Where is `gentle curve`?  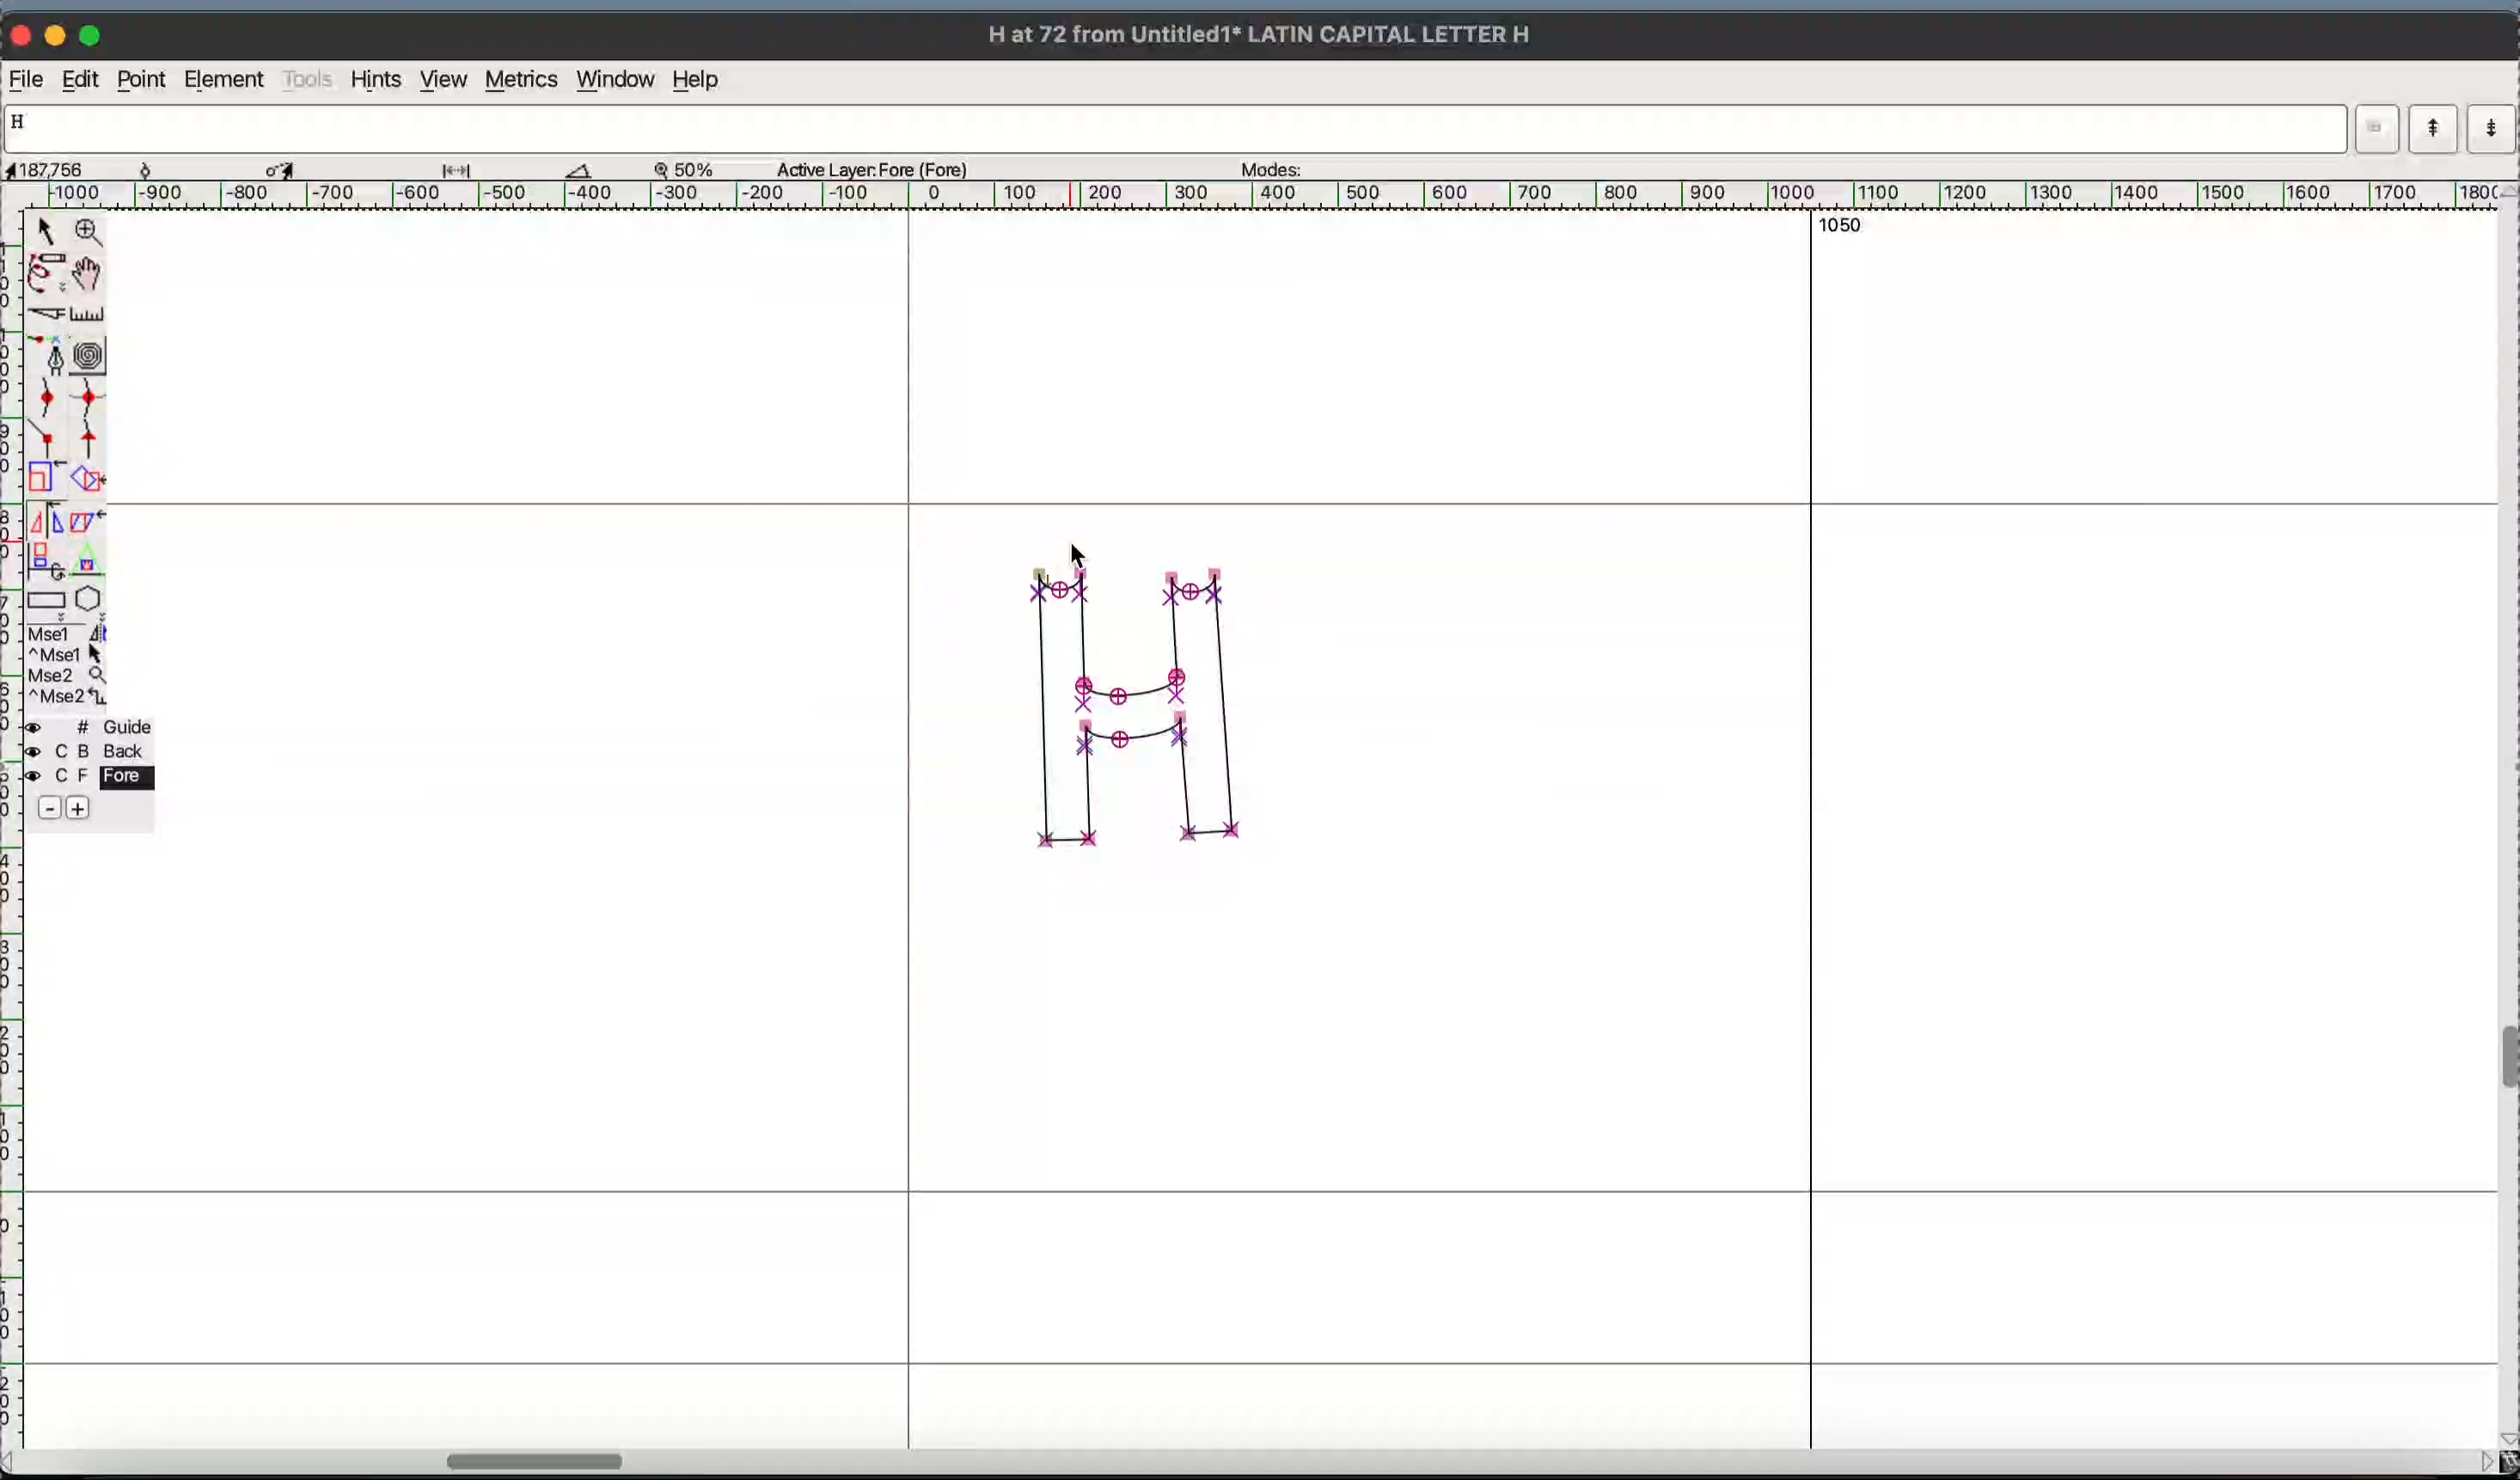 gentle curve is located at coordinates (49, 401).